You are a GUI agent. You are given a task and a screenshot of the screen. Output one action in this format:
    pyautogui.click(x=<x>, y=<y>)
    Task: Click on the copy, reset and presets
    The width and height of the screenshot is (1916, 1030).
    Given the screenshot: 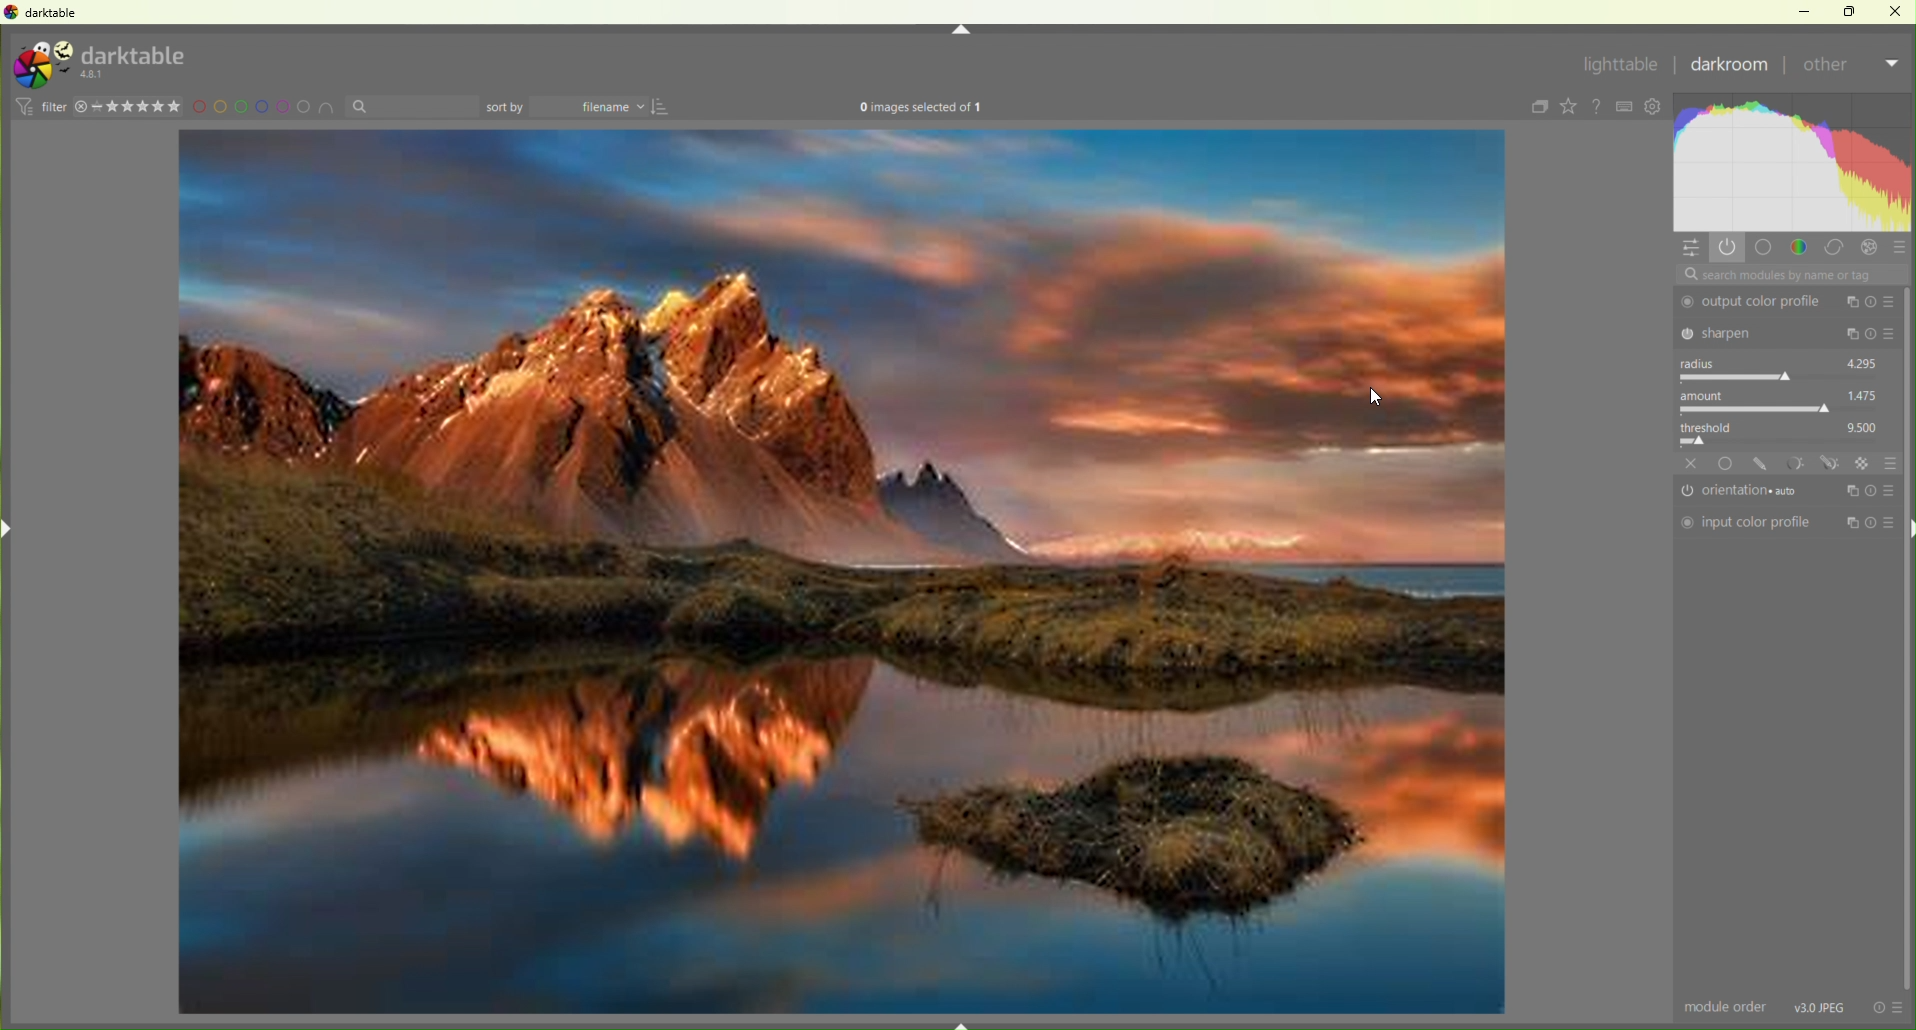 What is the action you would take?
    pyautogui.click(x=1872, y=335)
    